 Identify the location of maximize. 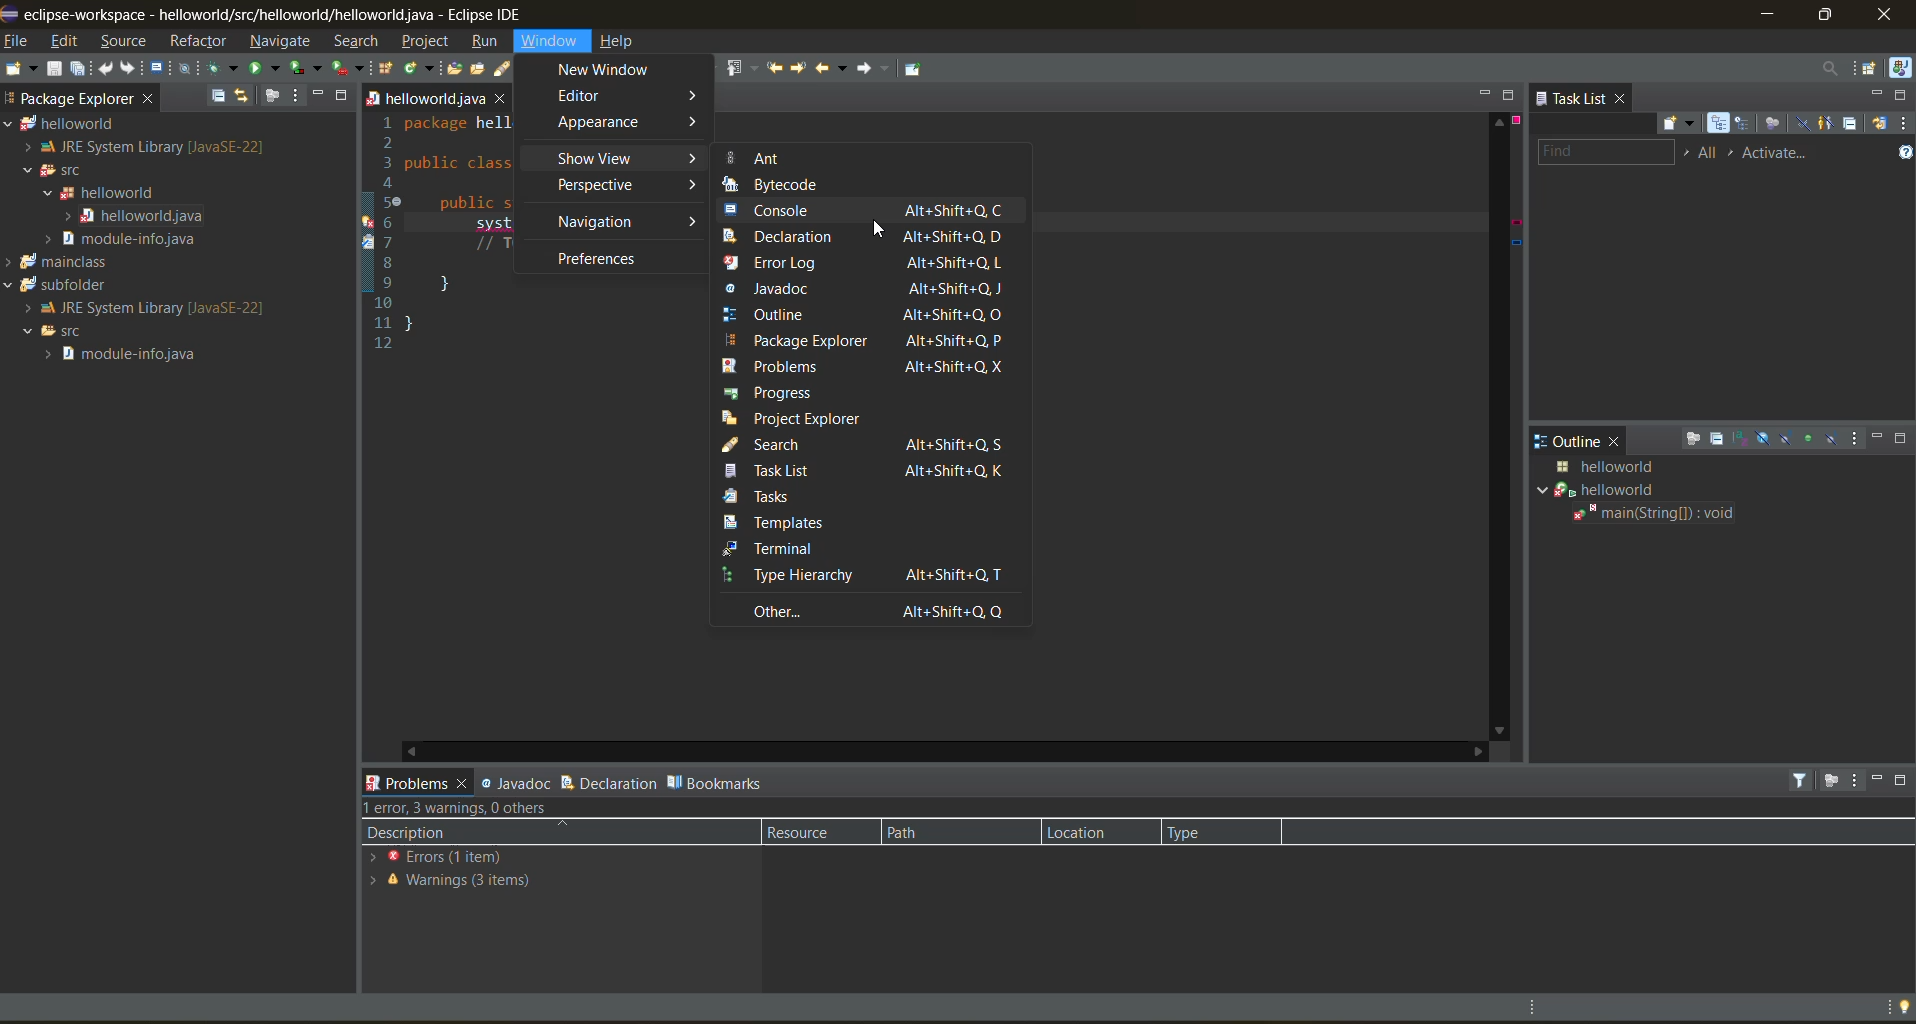
(1903, 781).